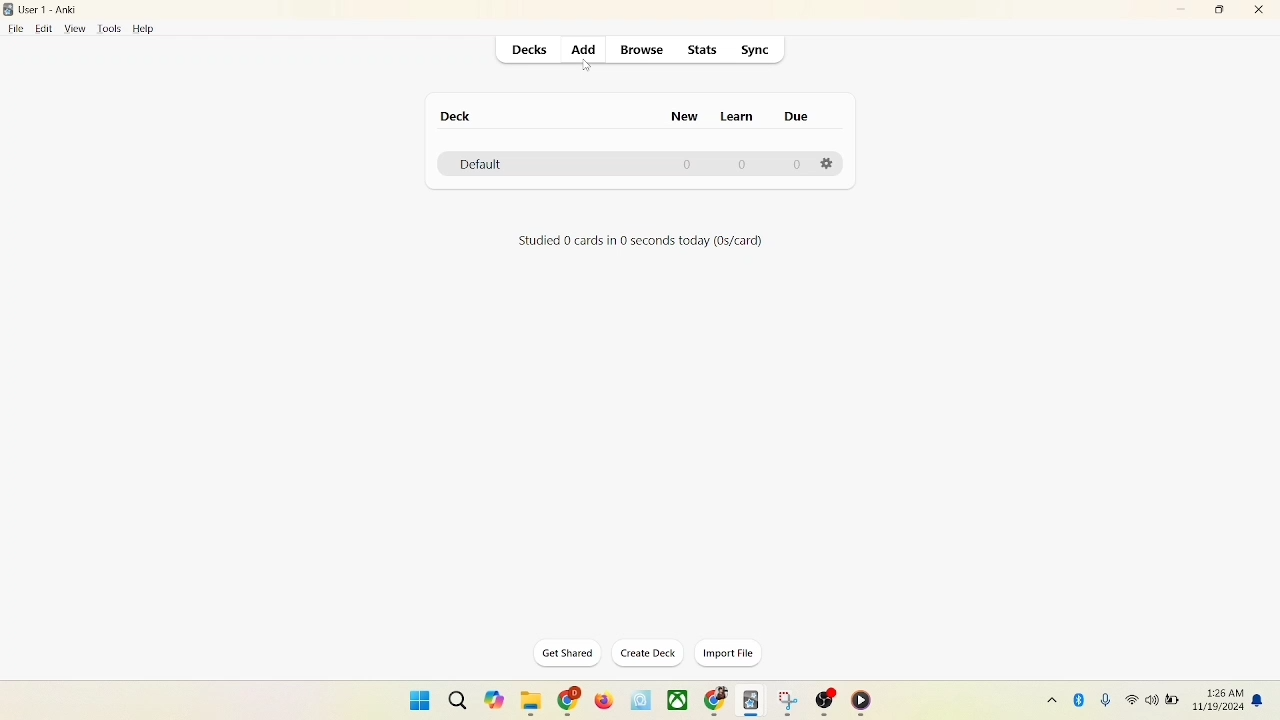 The height and width of the screenshot is (720, 1280). What do you see at coordinates (685, 119) in the screenshot?
I see `new` at bounding box center [685, 119].